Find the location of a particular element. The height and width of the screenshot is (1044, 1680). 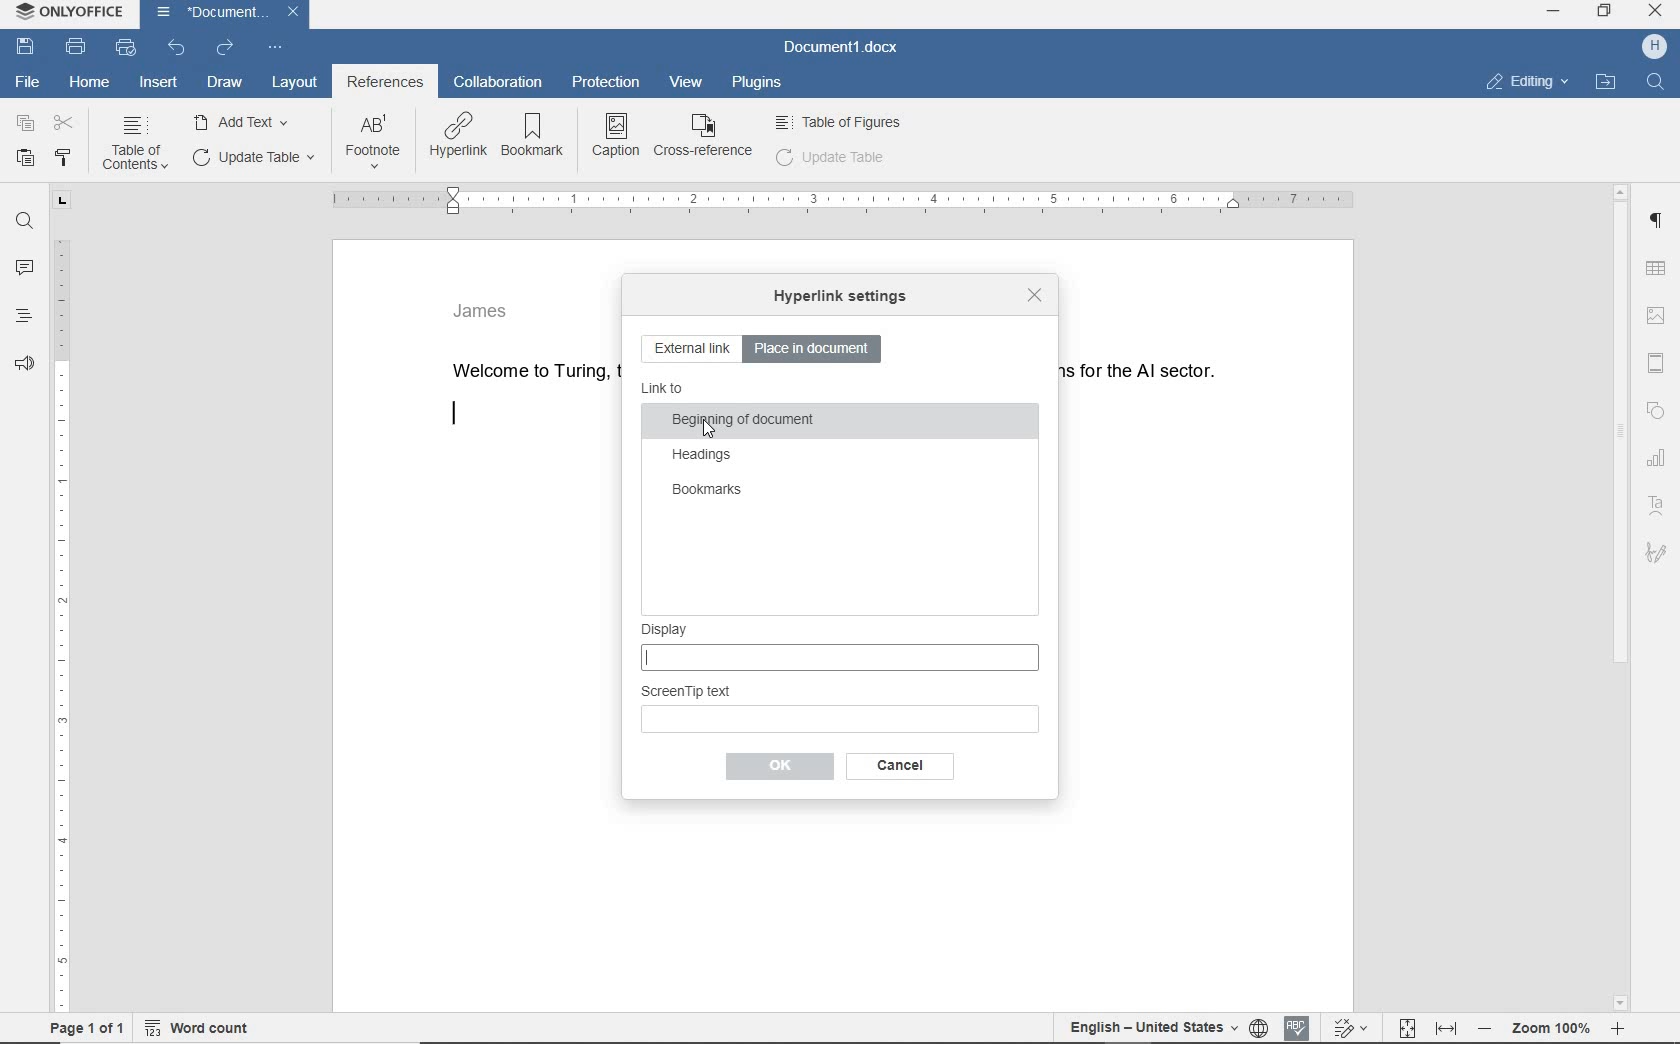

Restore down is located at coordinates (1609, 16).